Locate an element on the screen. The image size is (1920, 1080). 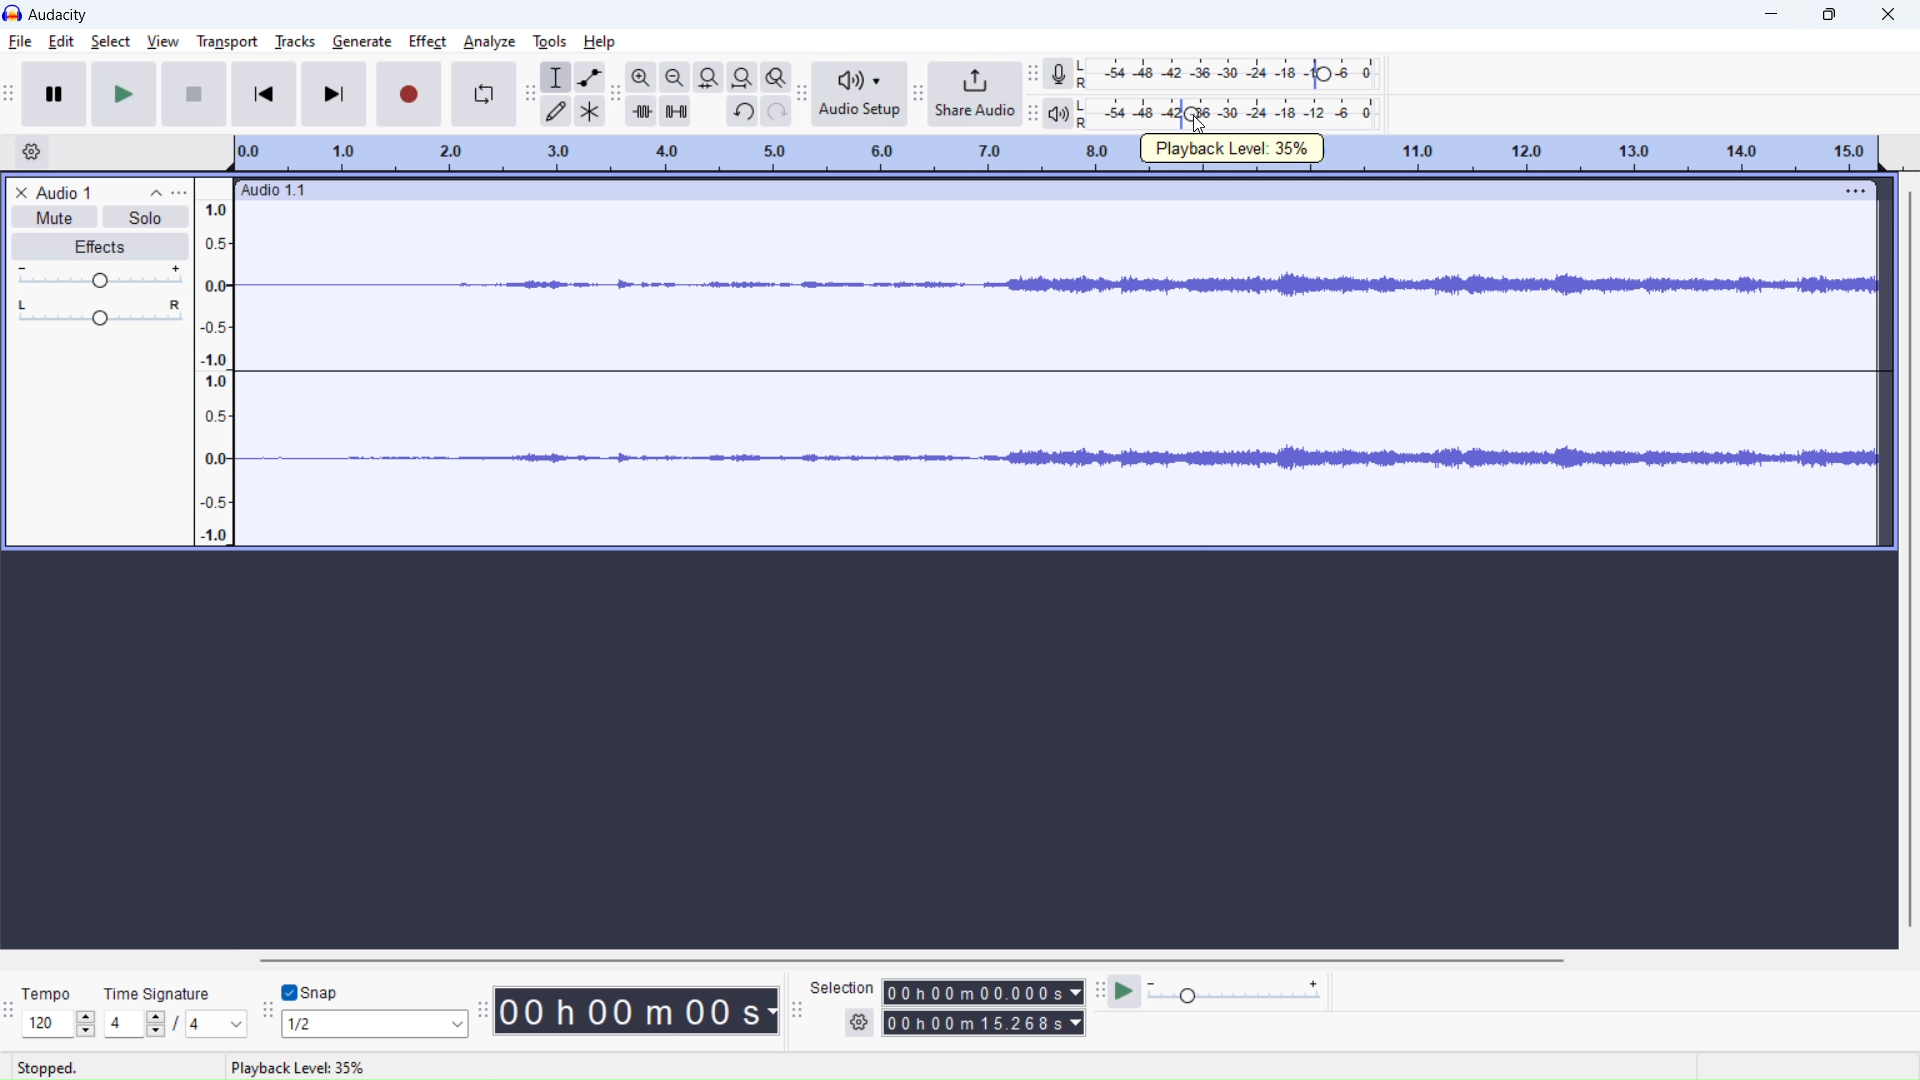
tools toolbar is located at coordinates (528, 92).